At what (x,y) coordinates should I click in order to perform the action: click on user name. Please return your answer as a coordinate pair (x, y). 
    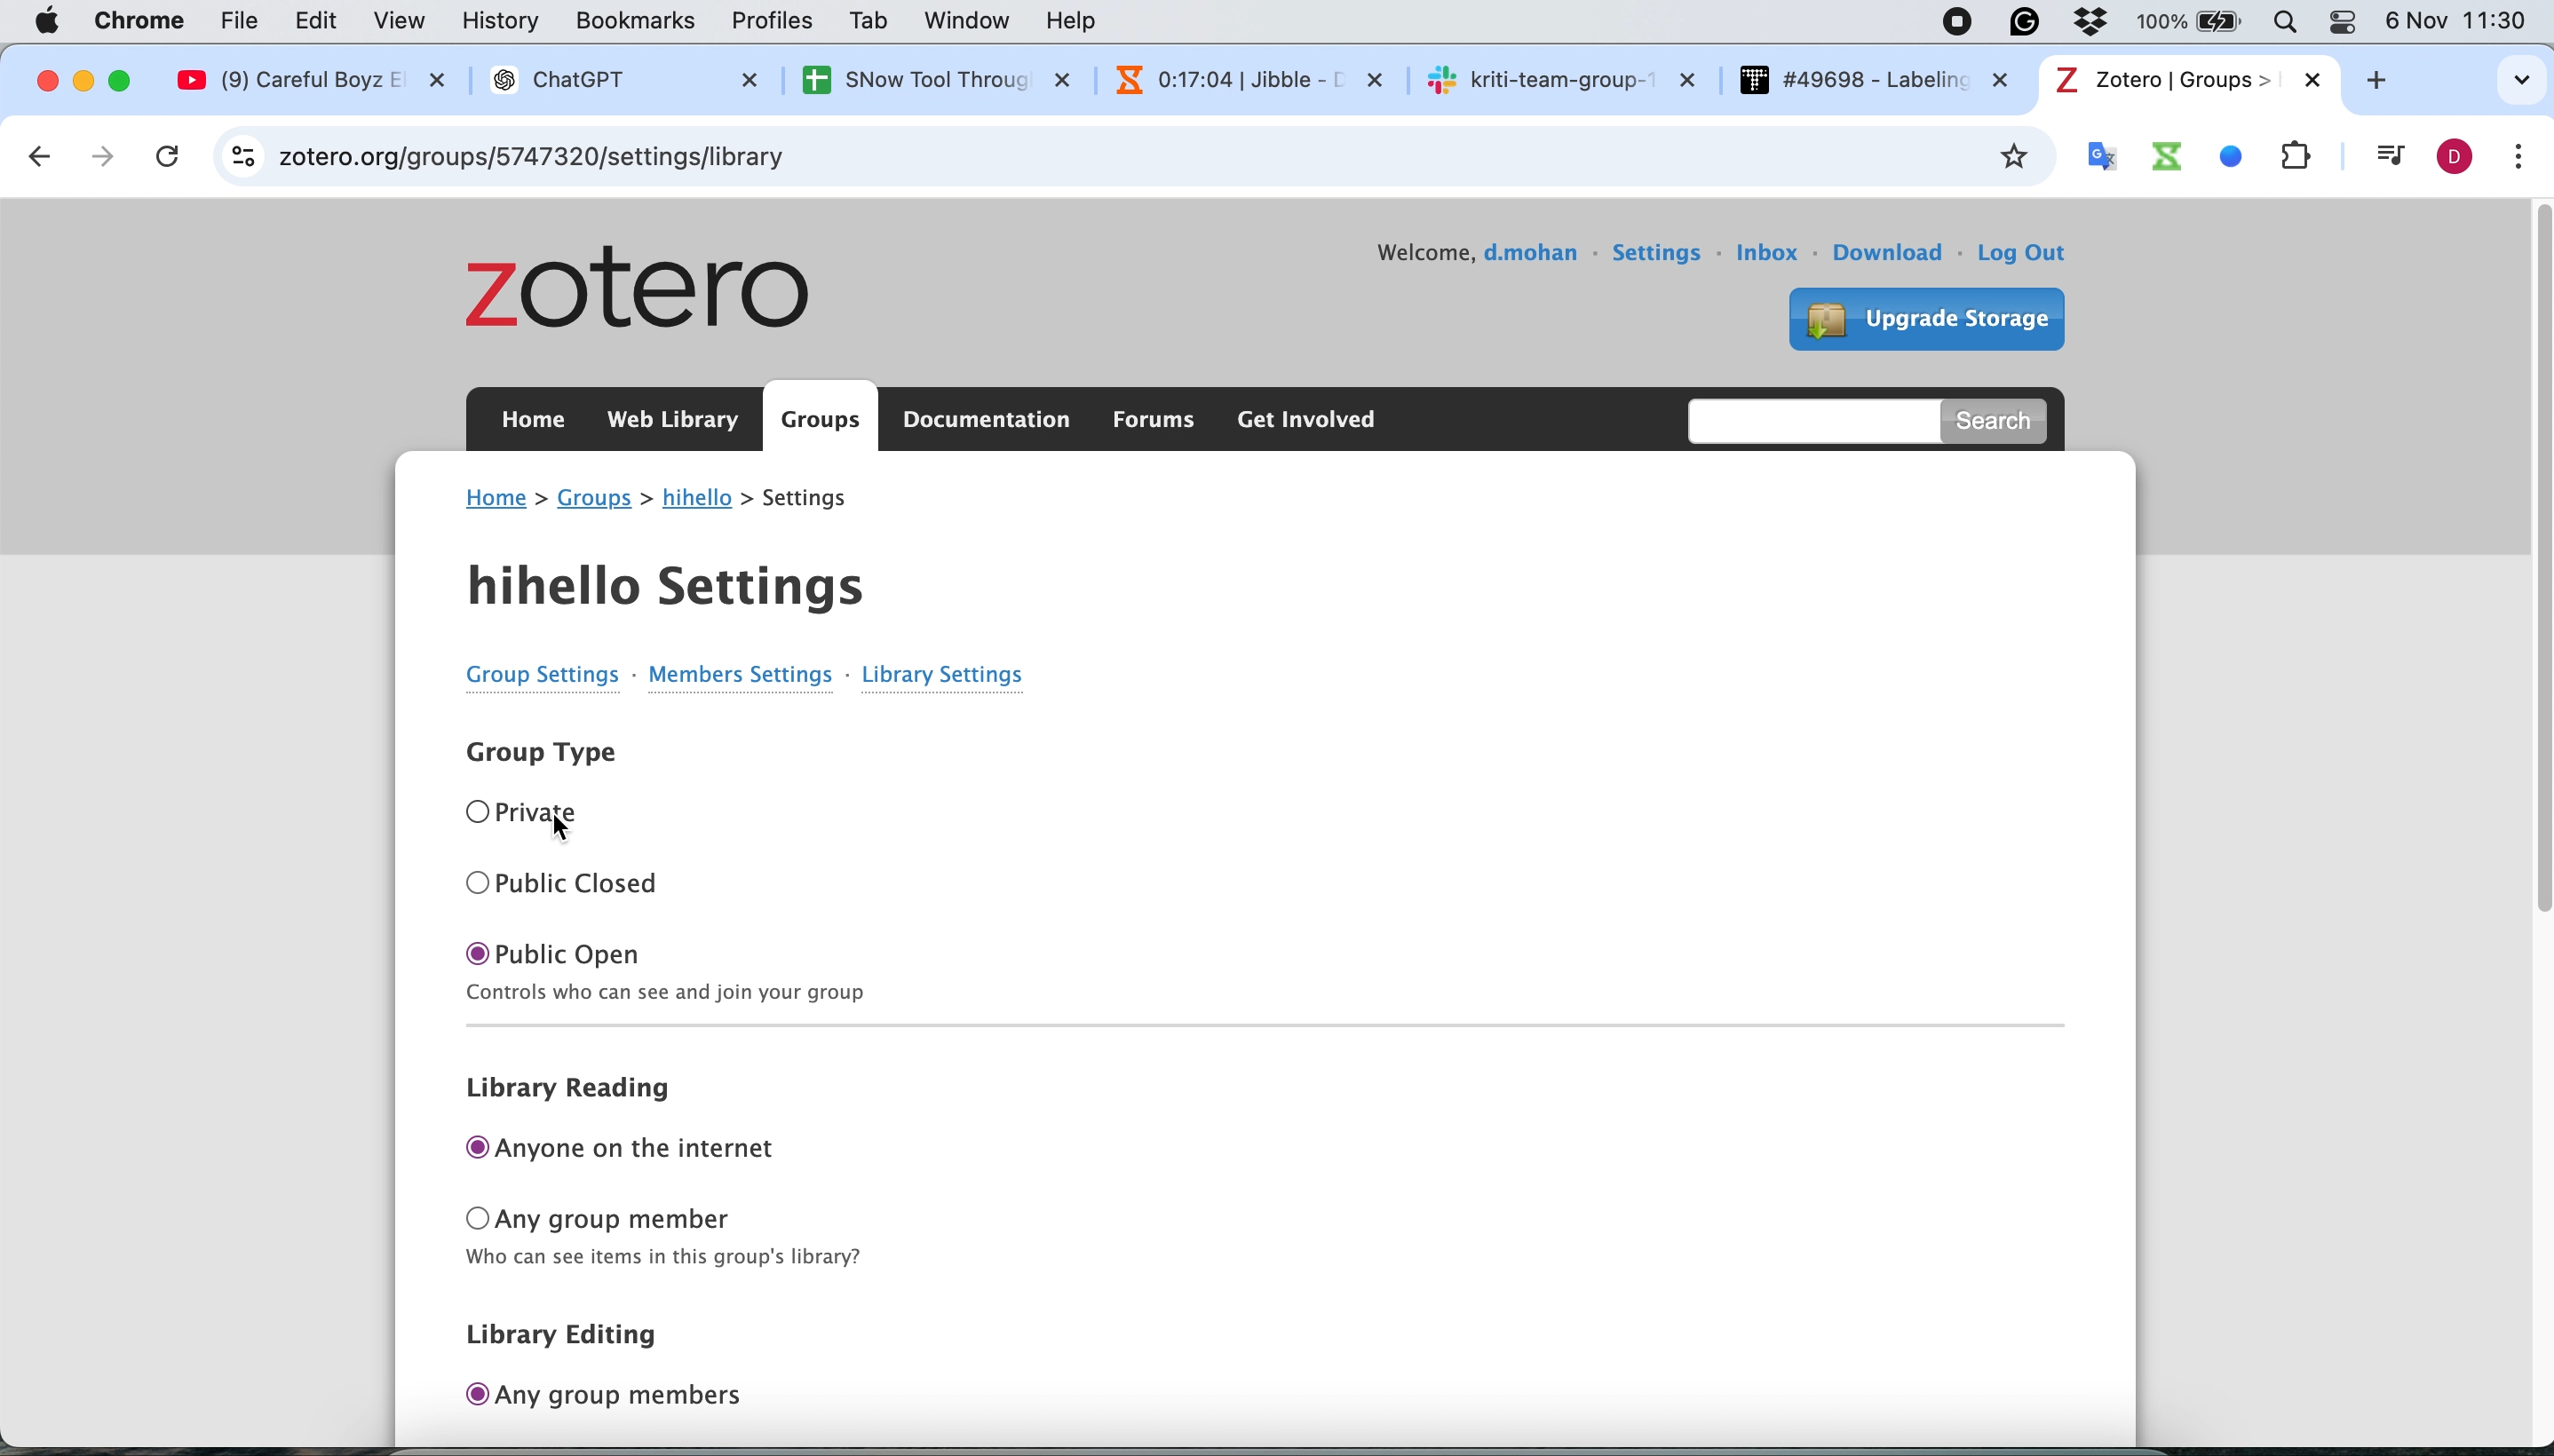
    Looking at the image, I should click on (1531, 258).